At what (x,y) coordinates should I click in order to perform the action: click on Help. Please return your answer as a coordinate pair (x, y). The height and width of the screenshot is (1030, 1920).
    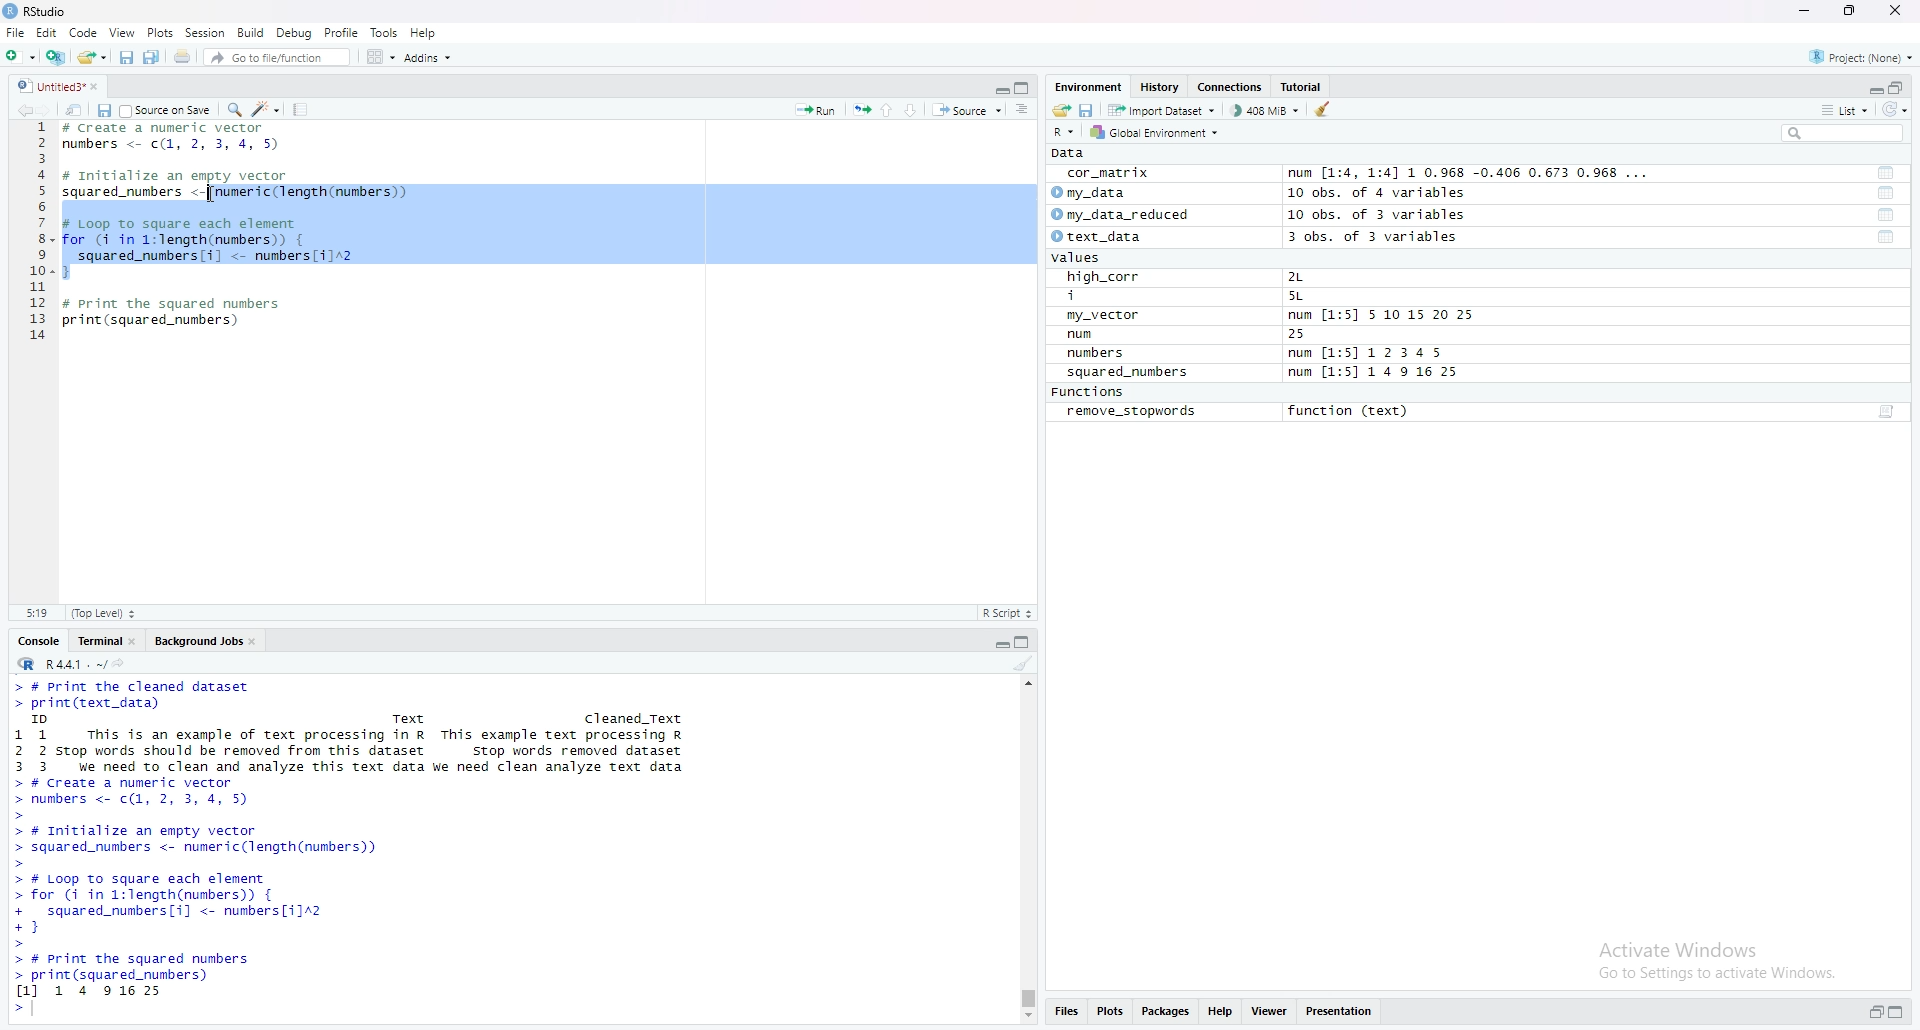
    Looking at the image, I should click on (424, 32).